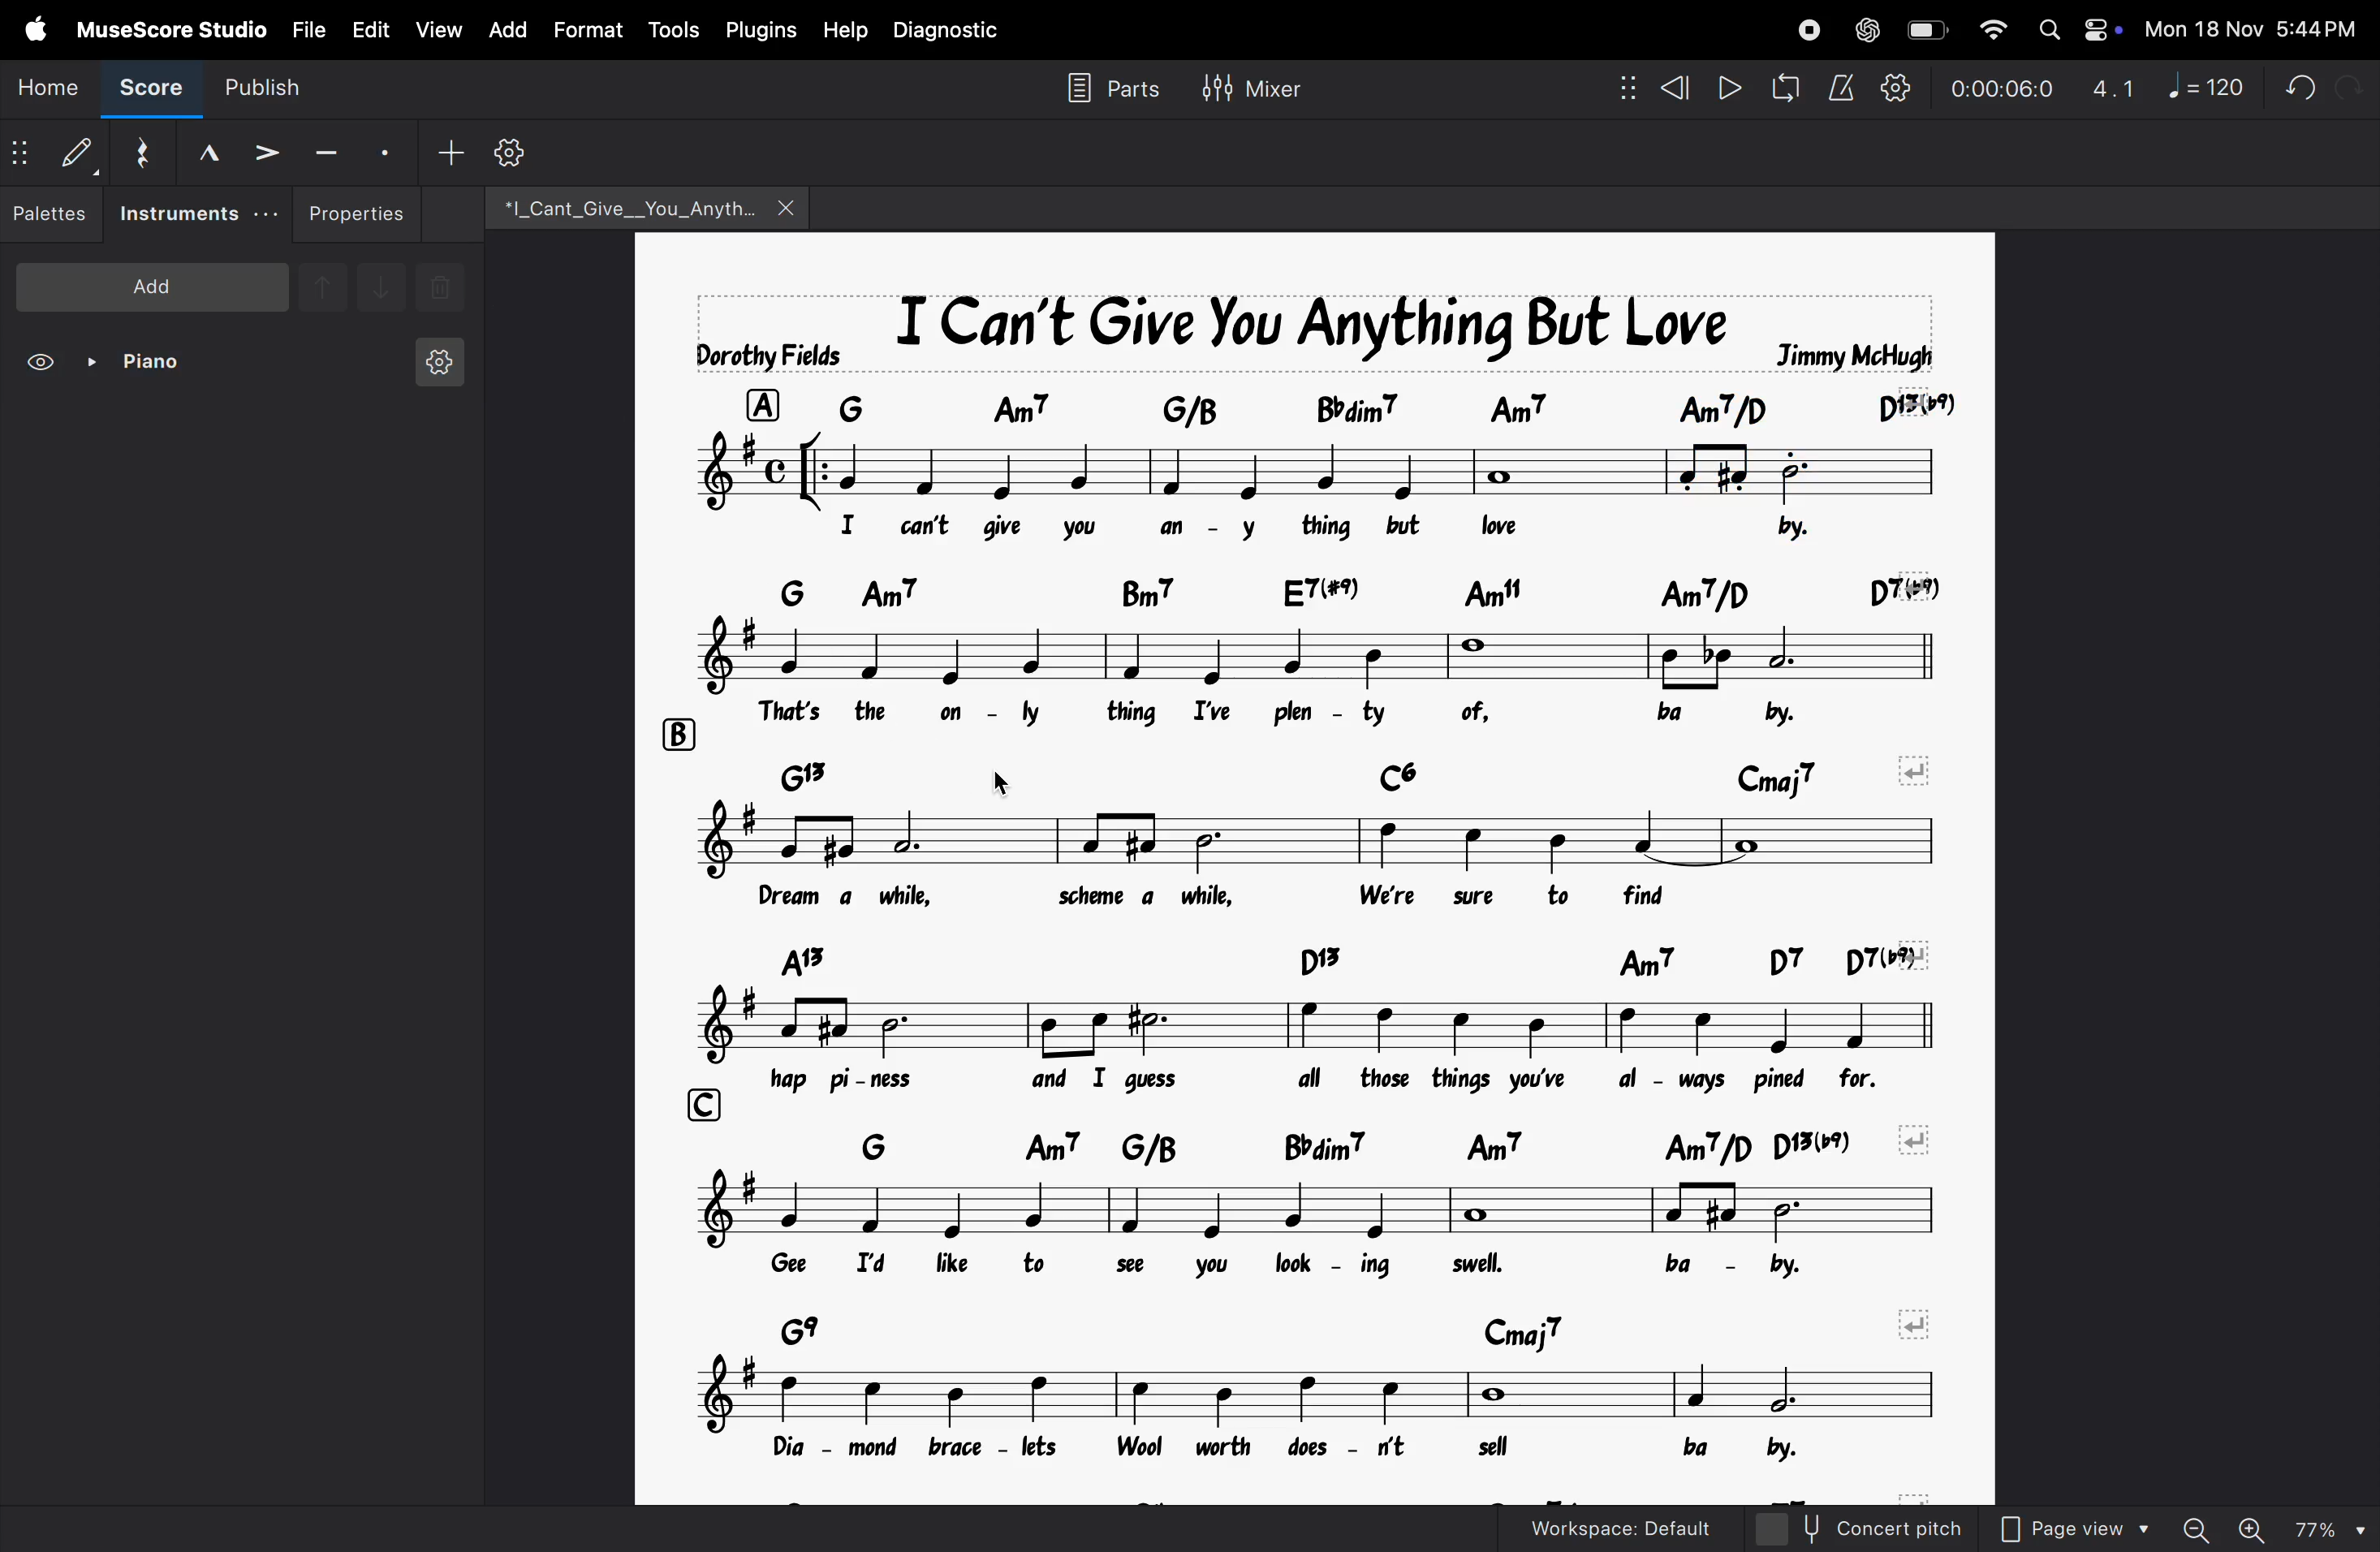 This screenshot has height=1552, width=2380. What do you see at coordinates (1320, 1457) in the screenshot?
I see `lyrics` at bounding box center [1320, 1457].